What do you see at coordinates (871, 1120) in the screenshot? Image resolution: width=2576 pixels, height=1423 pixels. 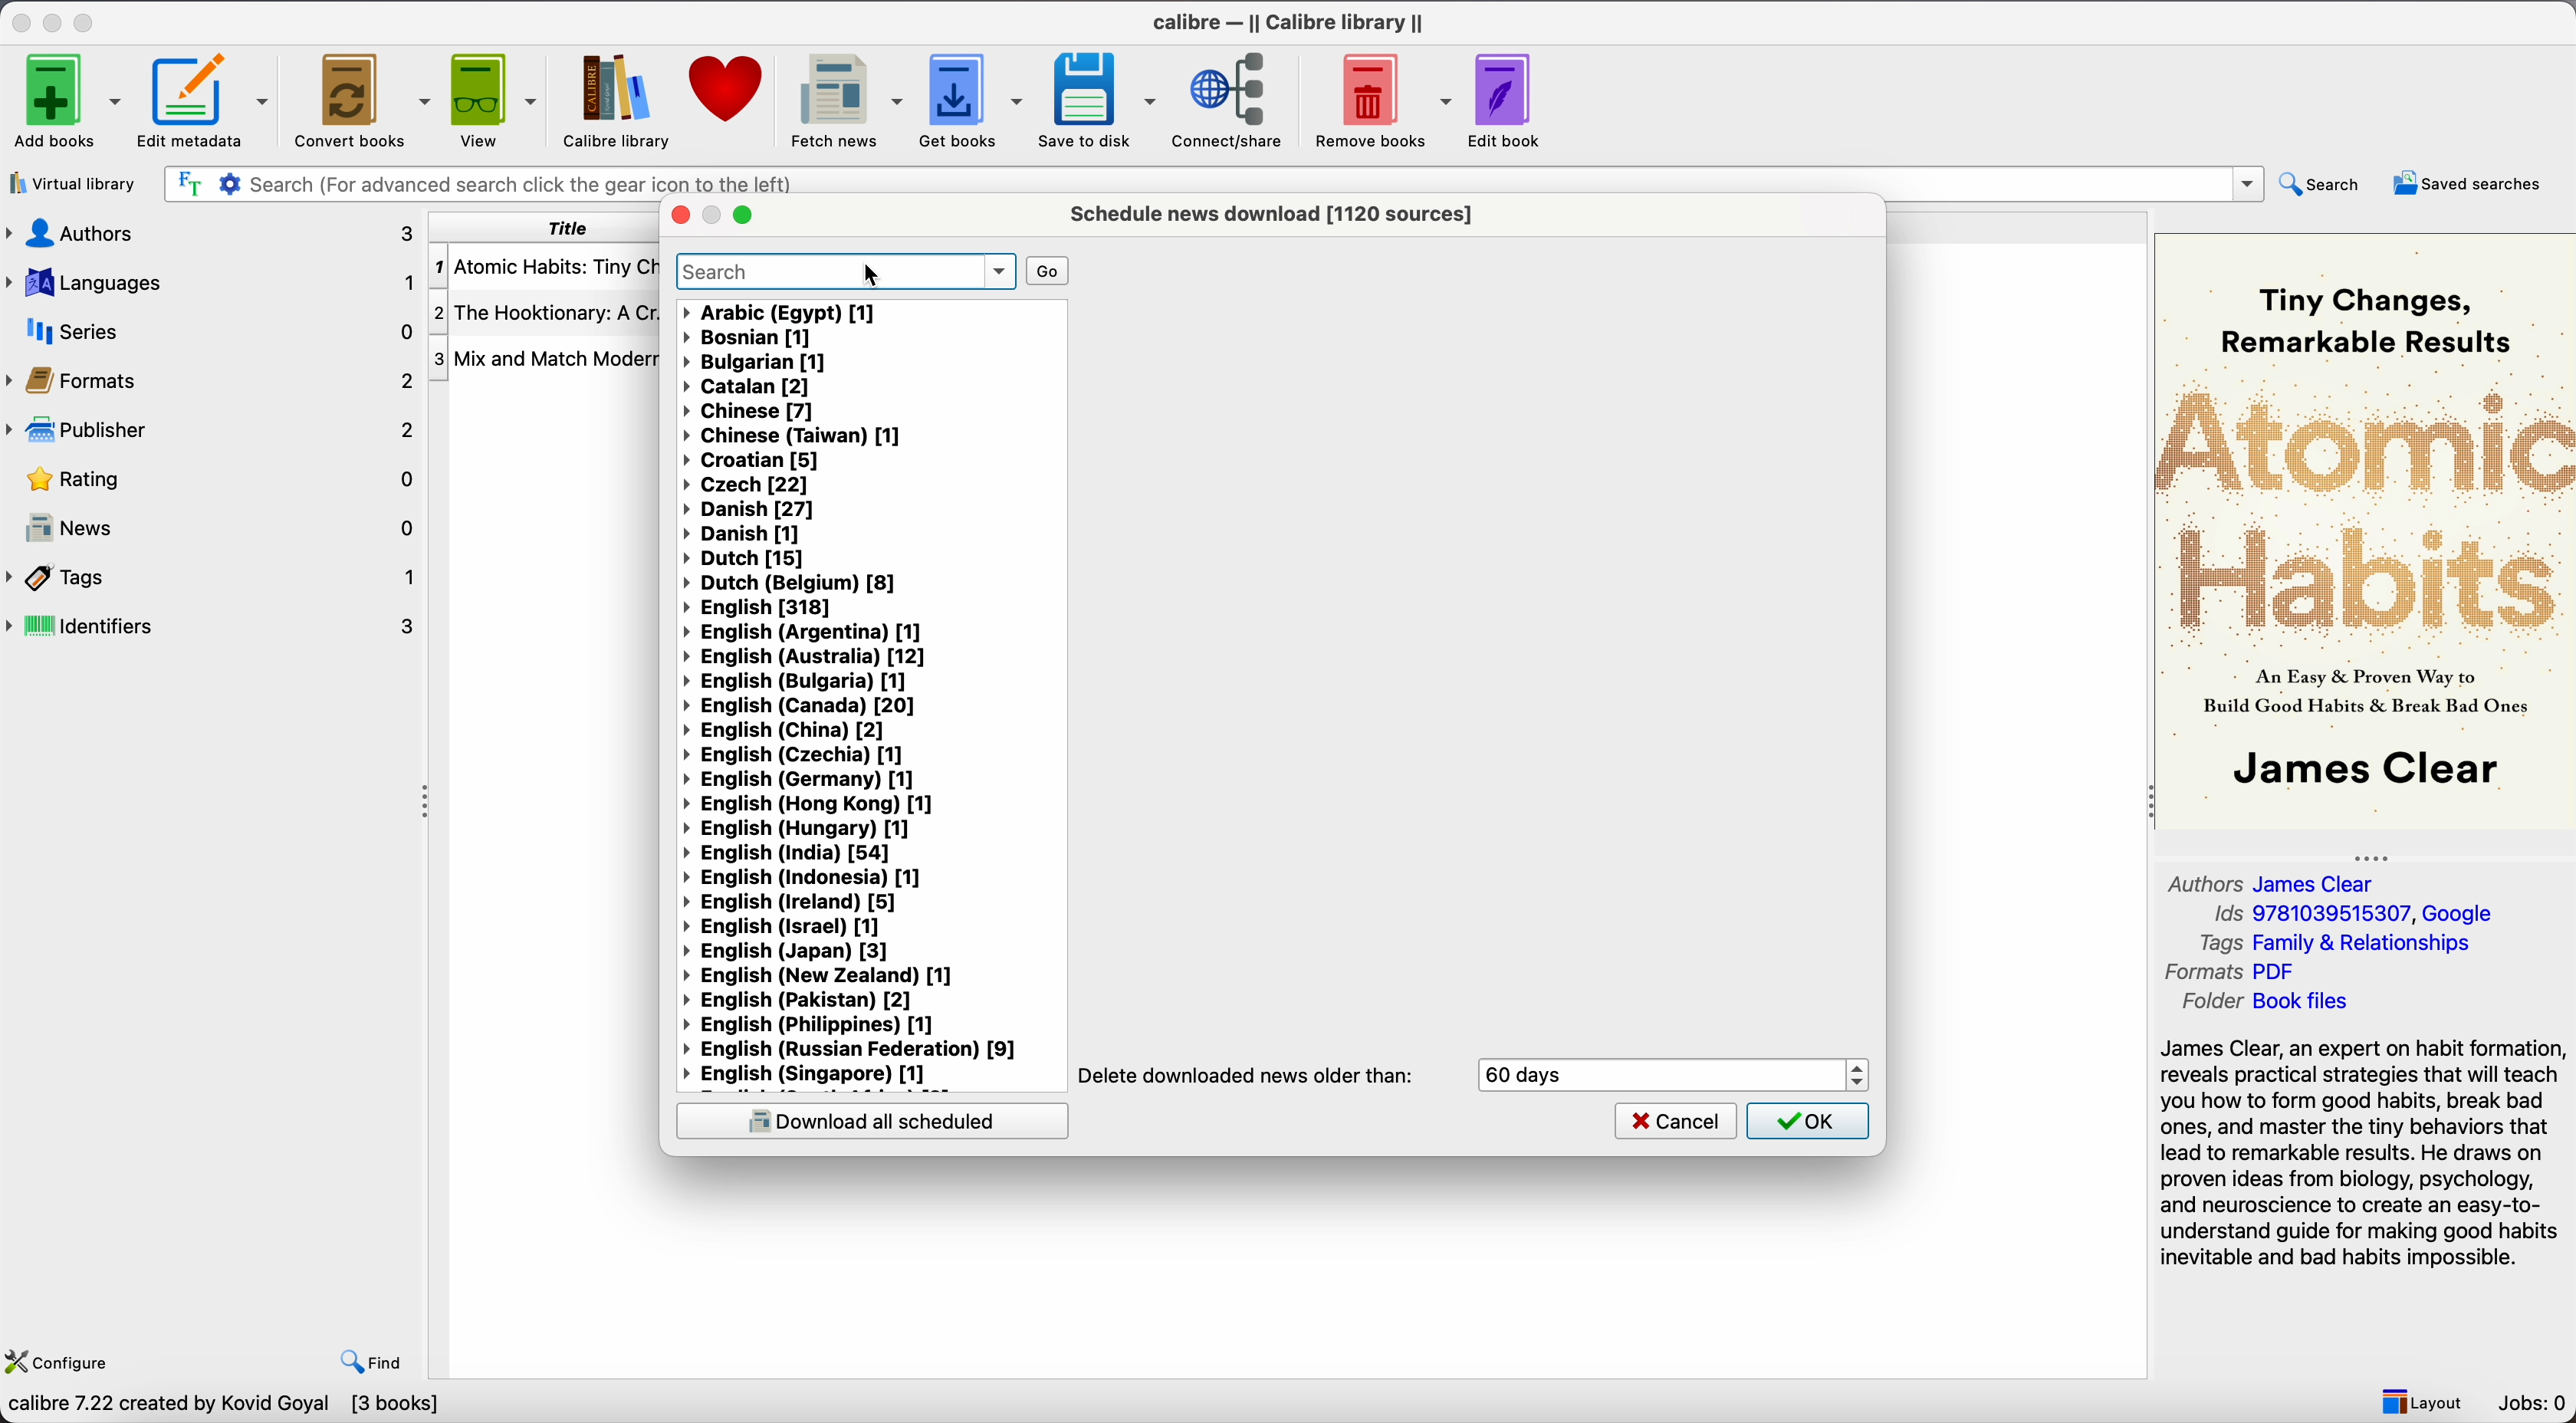 I see `download scheduled` at bounding box center [871, 1120].